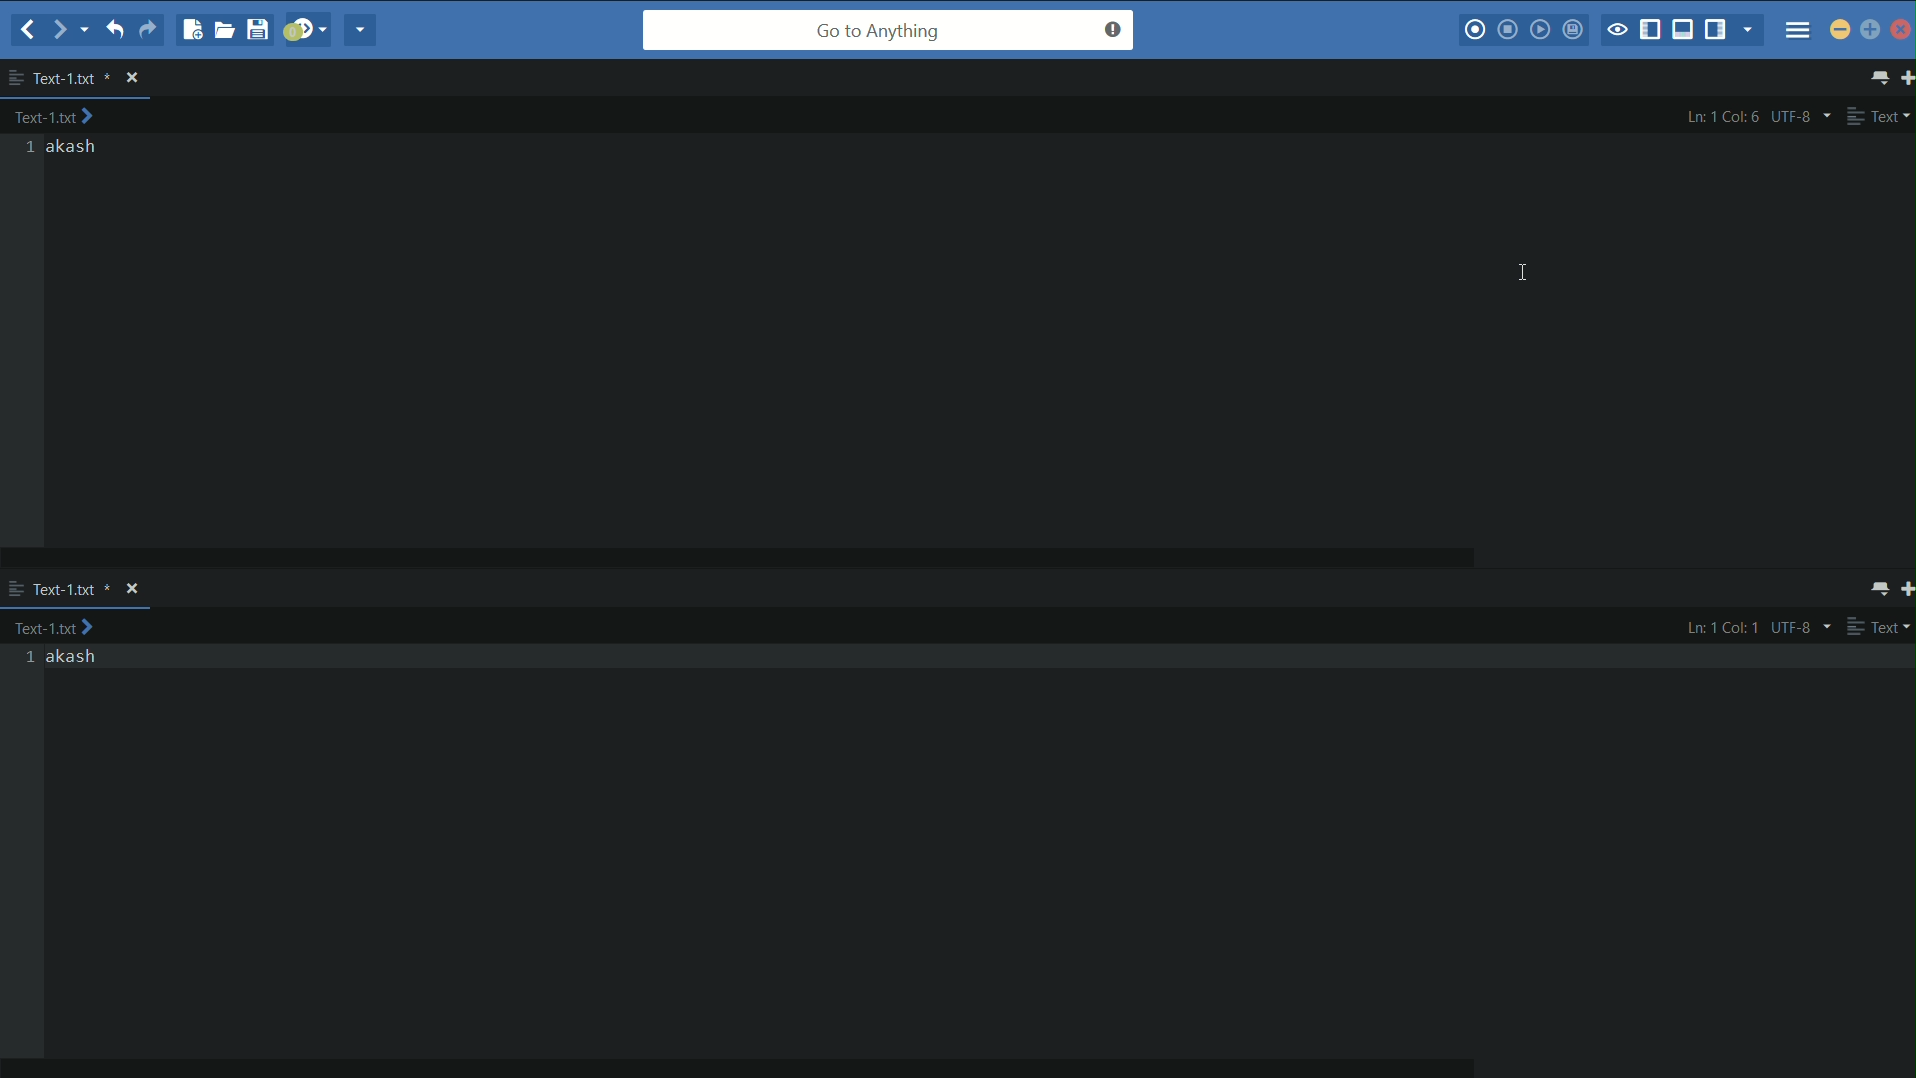 This screenshot has height=1078, width=1916. I want to click on show/hide right panel, so click(1719, 28).